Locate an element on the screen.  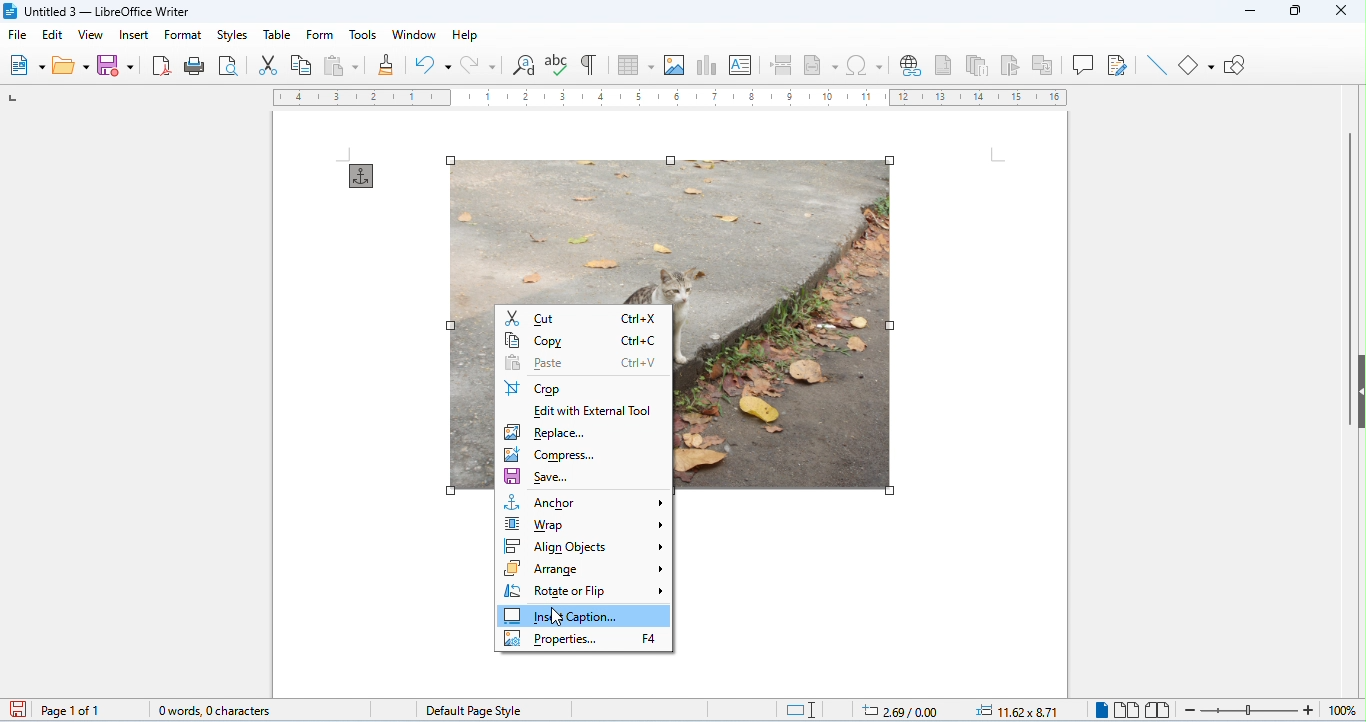
line is located at coordinates (1155, 65).